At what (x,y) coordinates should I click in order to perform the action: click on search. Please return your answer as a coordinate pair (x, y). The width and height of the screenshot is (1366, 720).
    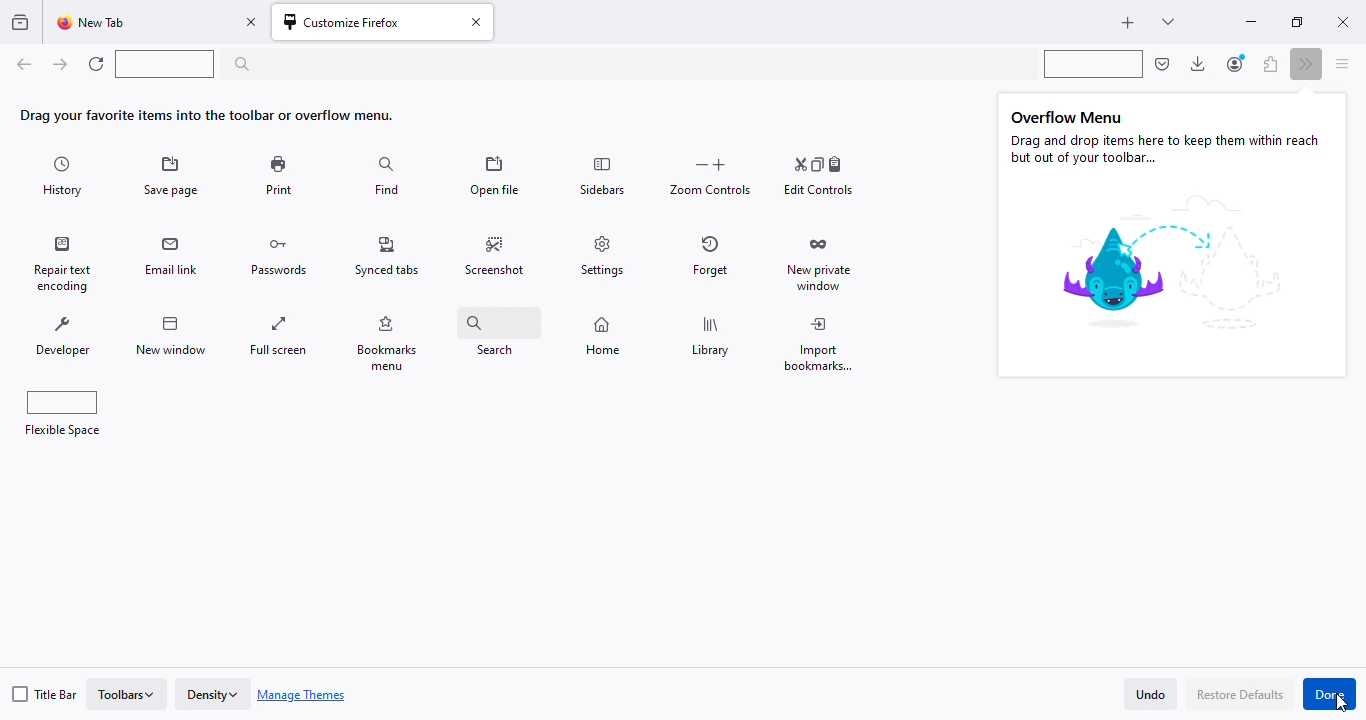
    Looking at the image, I should click on (630, 63).